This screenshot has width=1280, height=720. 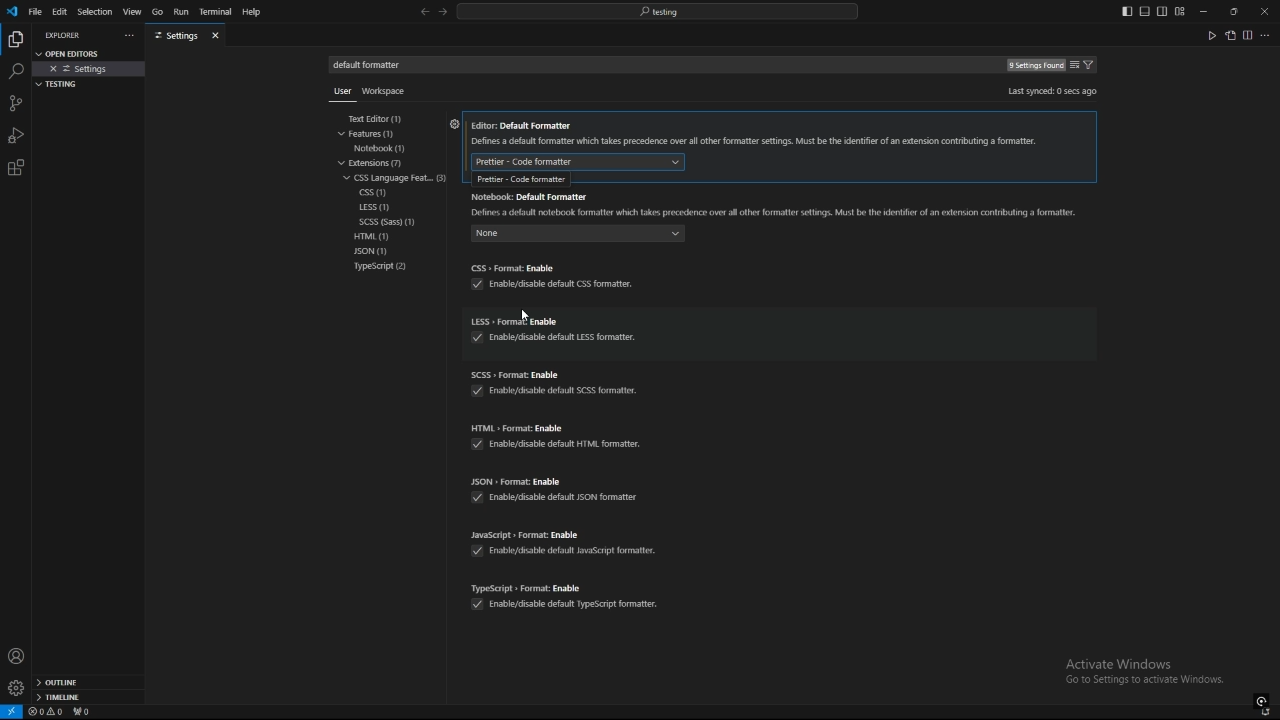 What do you see at coordinates (11, 12) in the screenshot?
I see `vscode` at bounding box center [11, 12].